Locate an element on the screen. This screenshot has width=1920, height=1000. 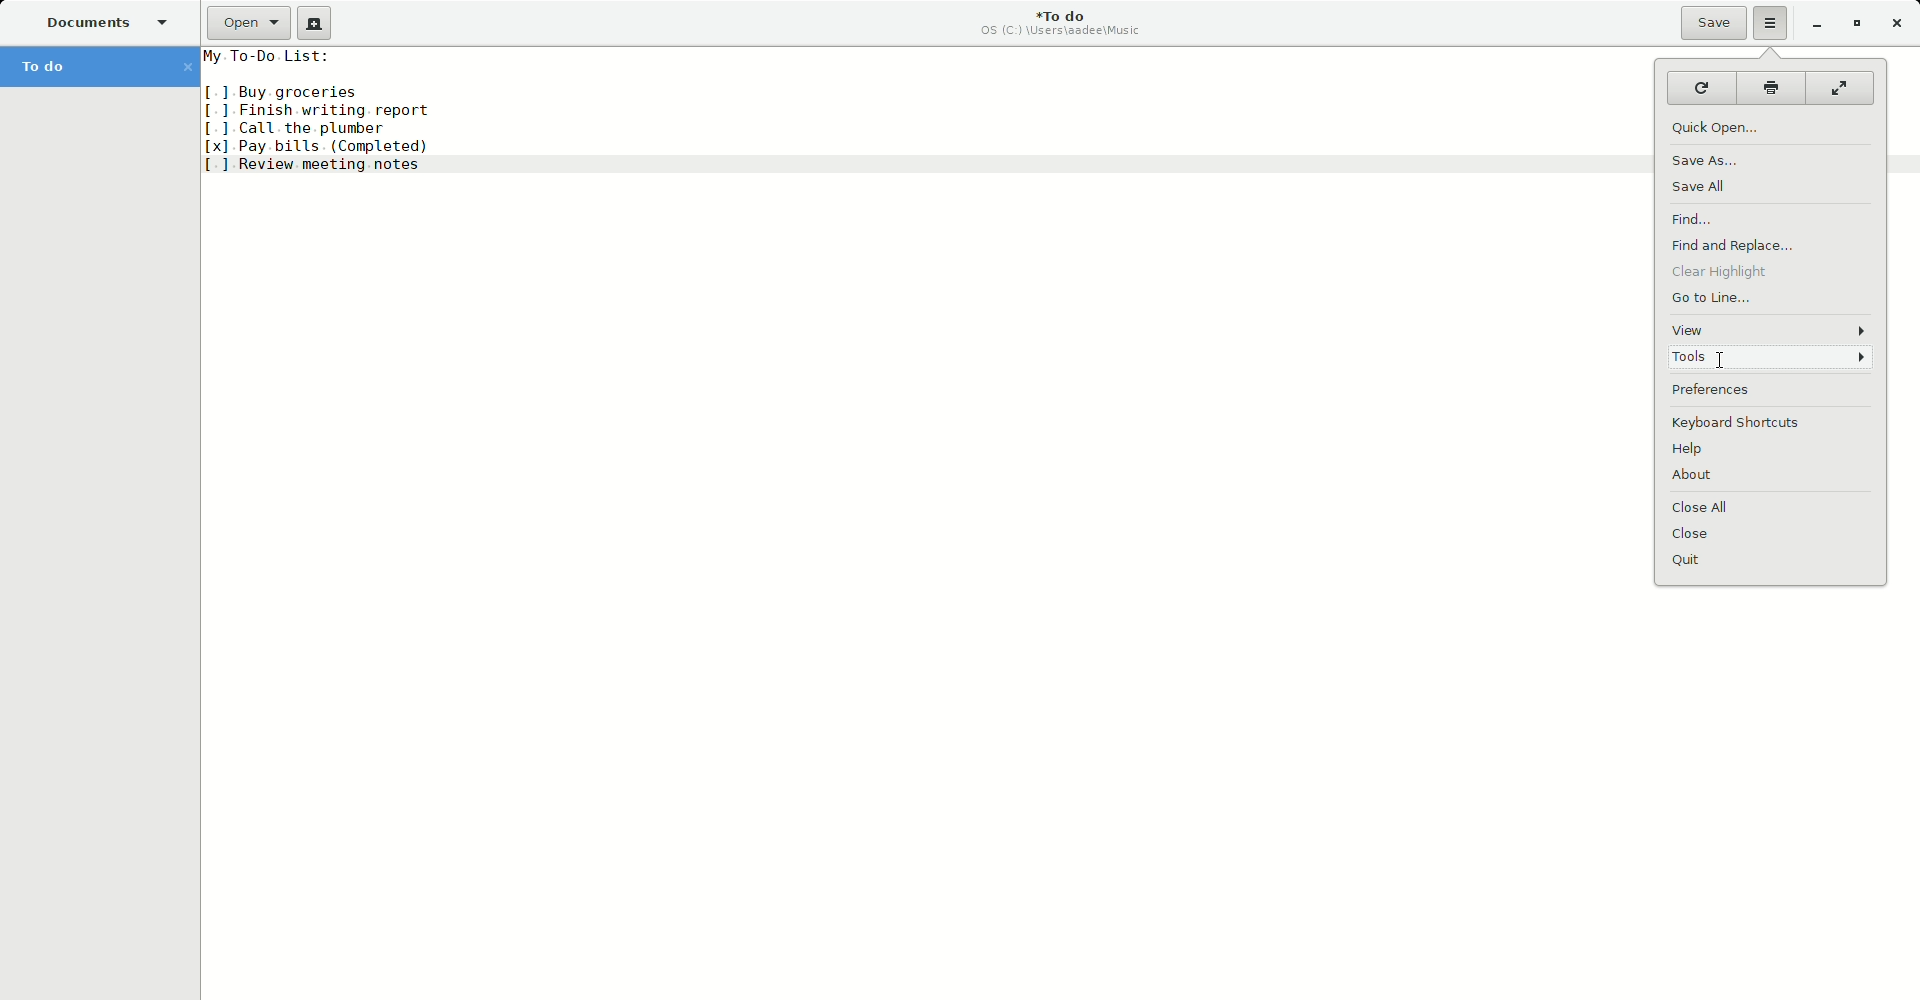
Save as is located at coordinates (1705, 161).